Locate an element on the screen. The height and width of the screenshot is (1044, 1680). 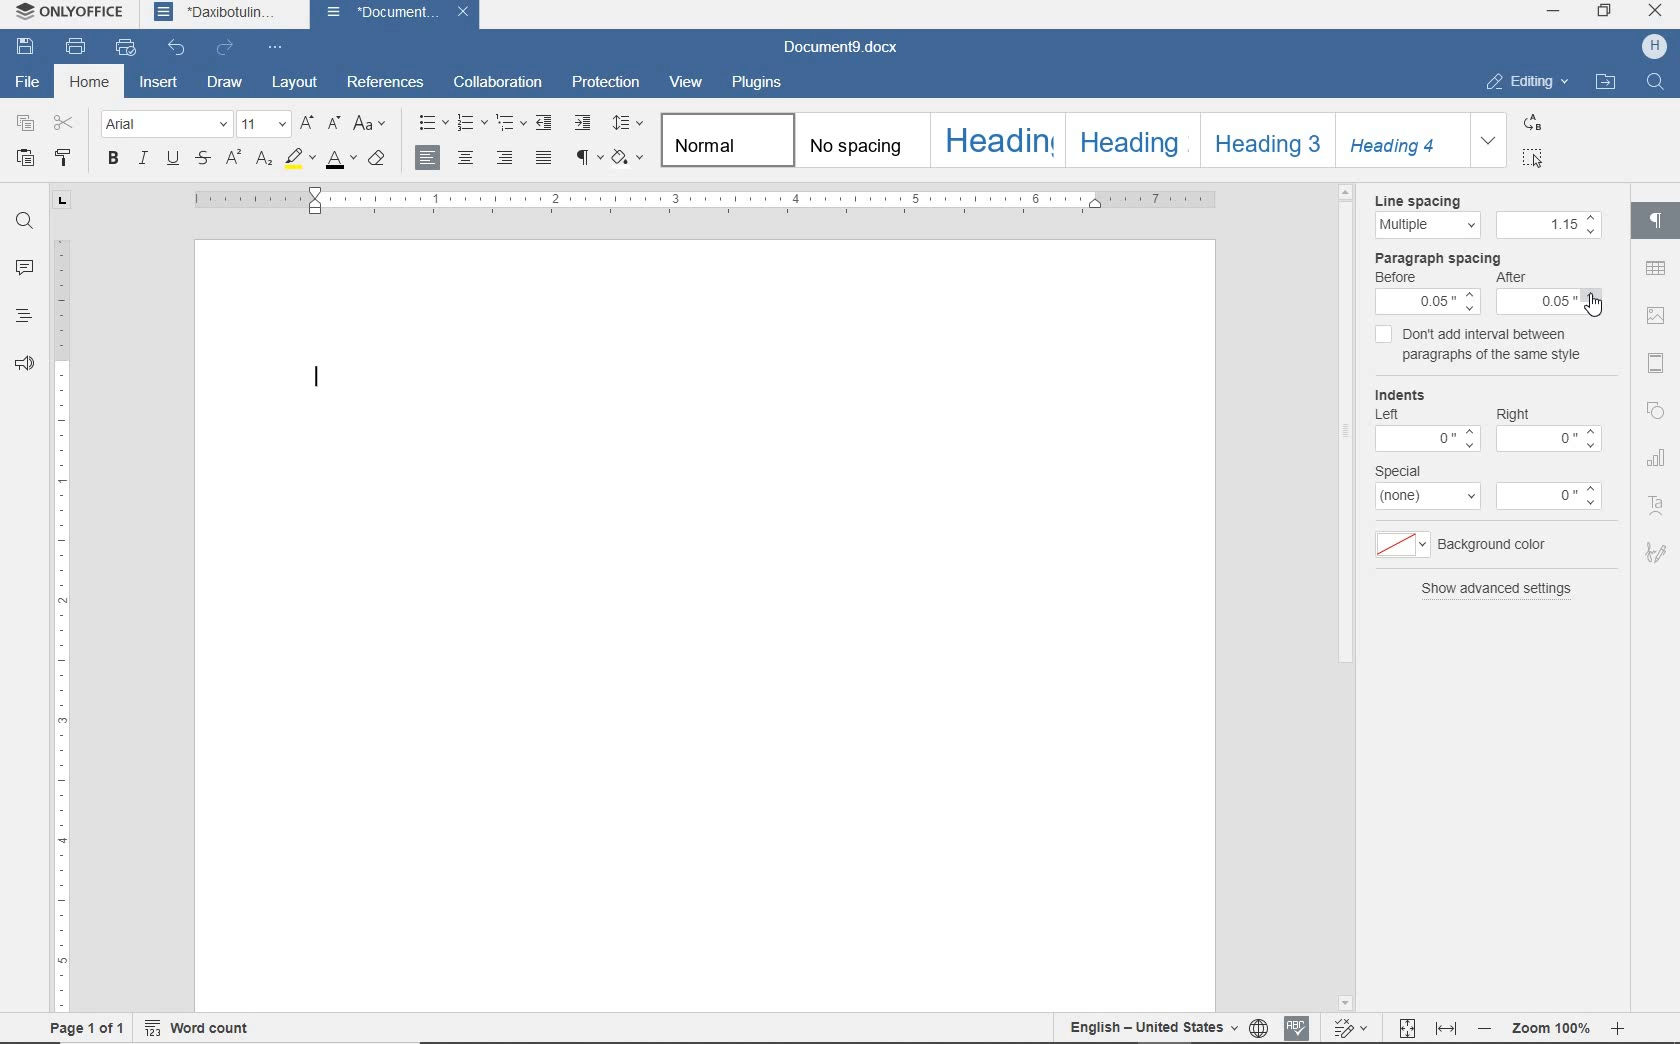
comments is located at coordinates (25, 268).